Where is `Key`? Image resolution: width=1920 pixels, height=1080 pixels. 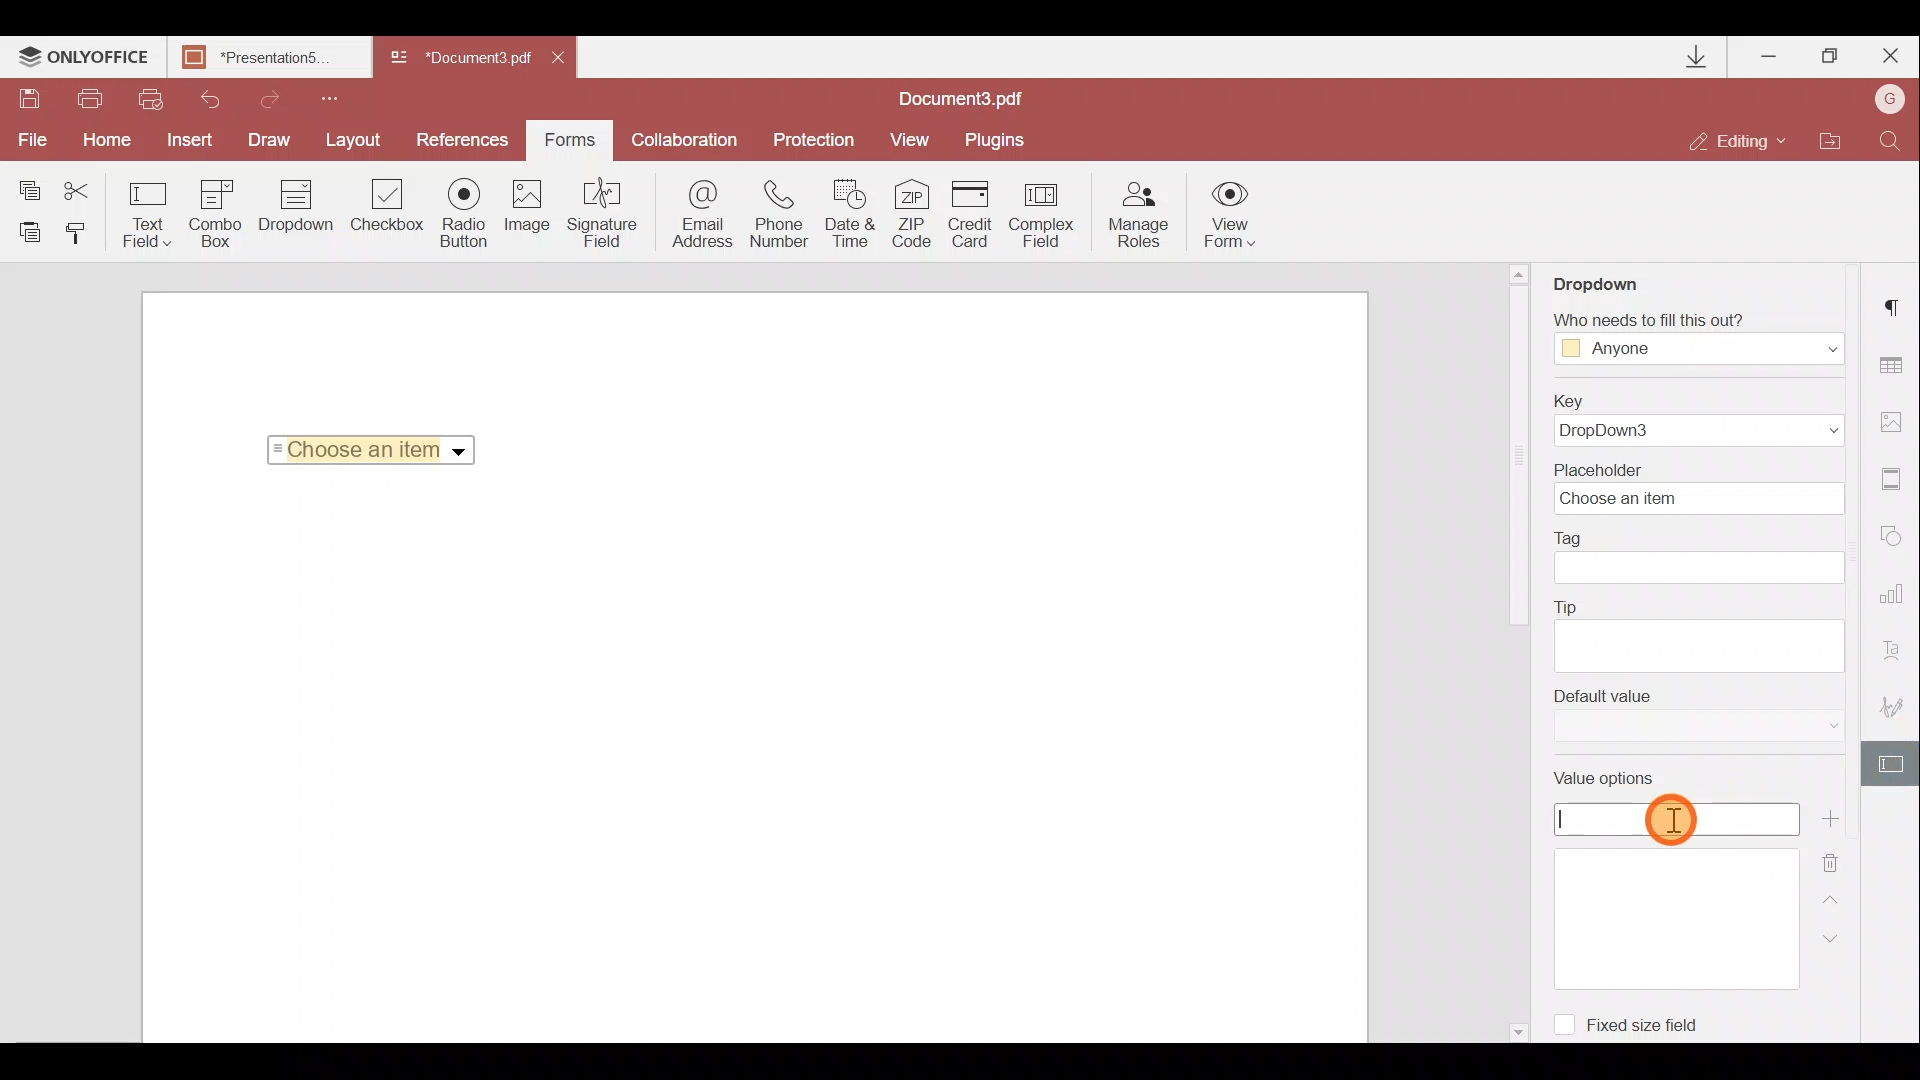
Key is located at coordinates (1704, 418).